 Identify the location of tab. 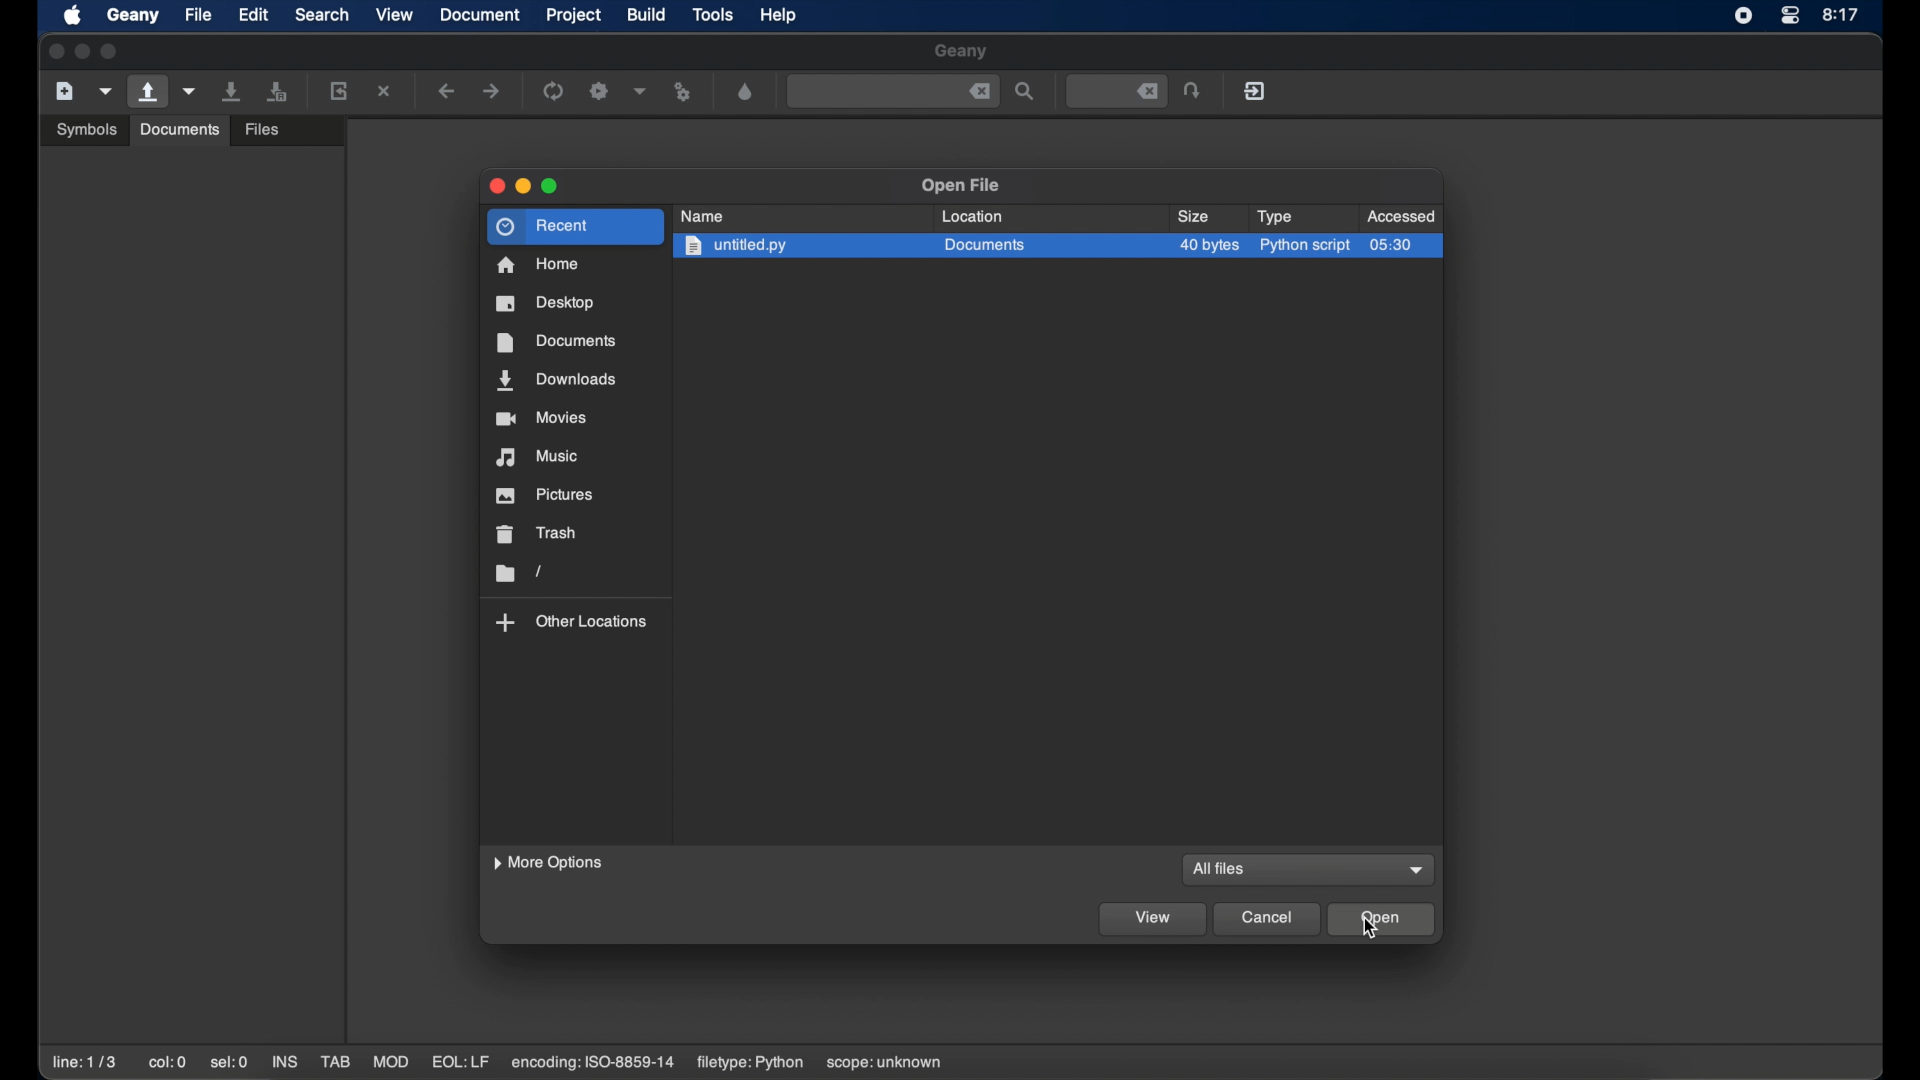
(334, 1062).